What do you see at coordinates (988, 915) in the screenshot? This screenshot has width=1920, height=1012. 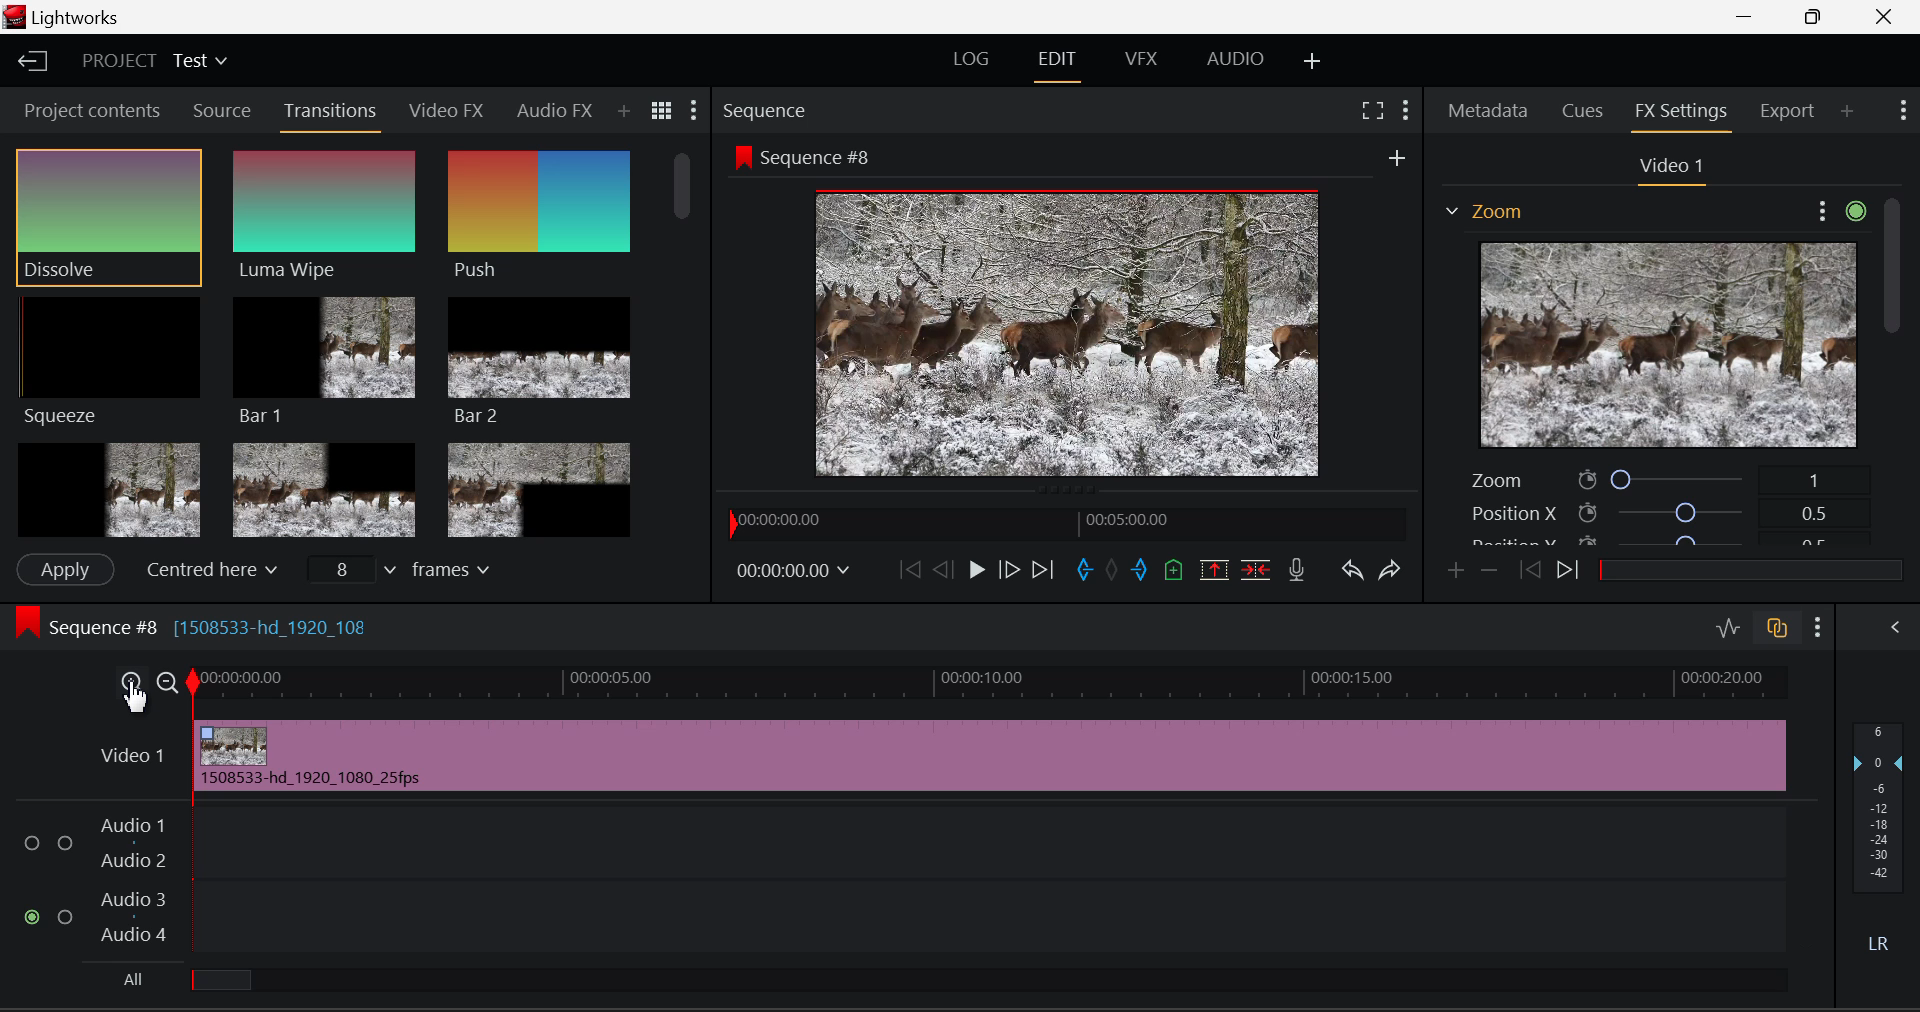 I see `Audio Input Field ` at bounding box center [988, 915].